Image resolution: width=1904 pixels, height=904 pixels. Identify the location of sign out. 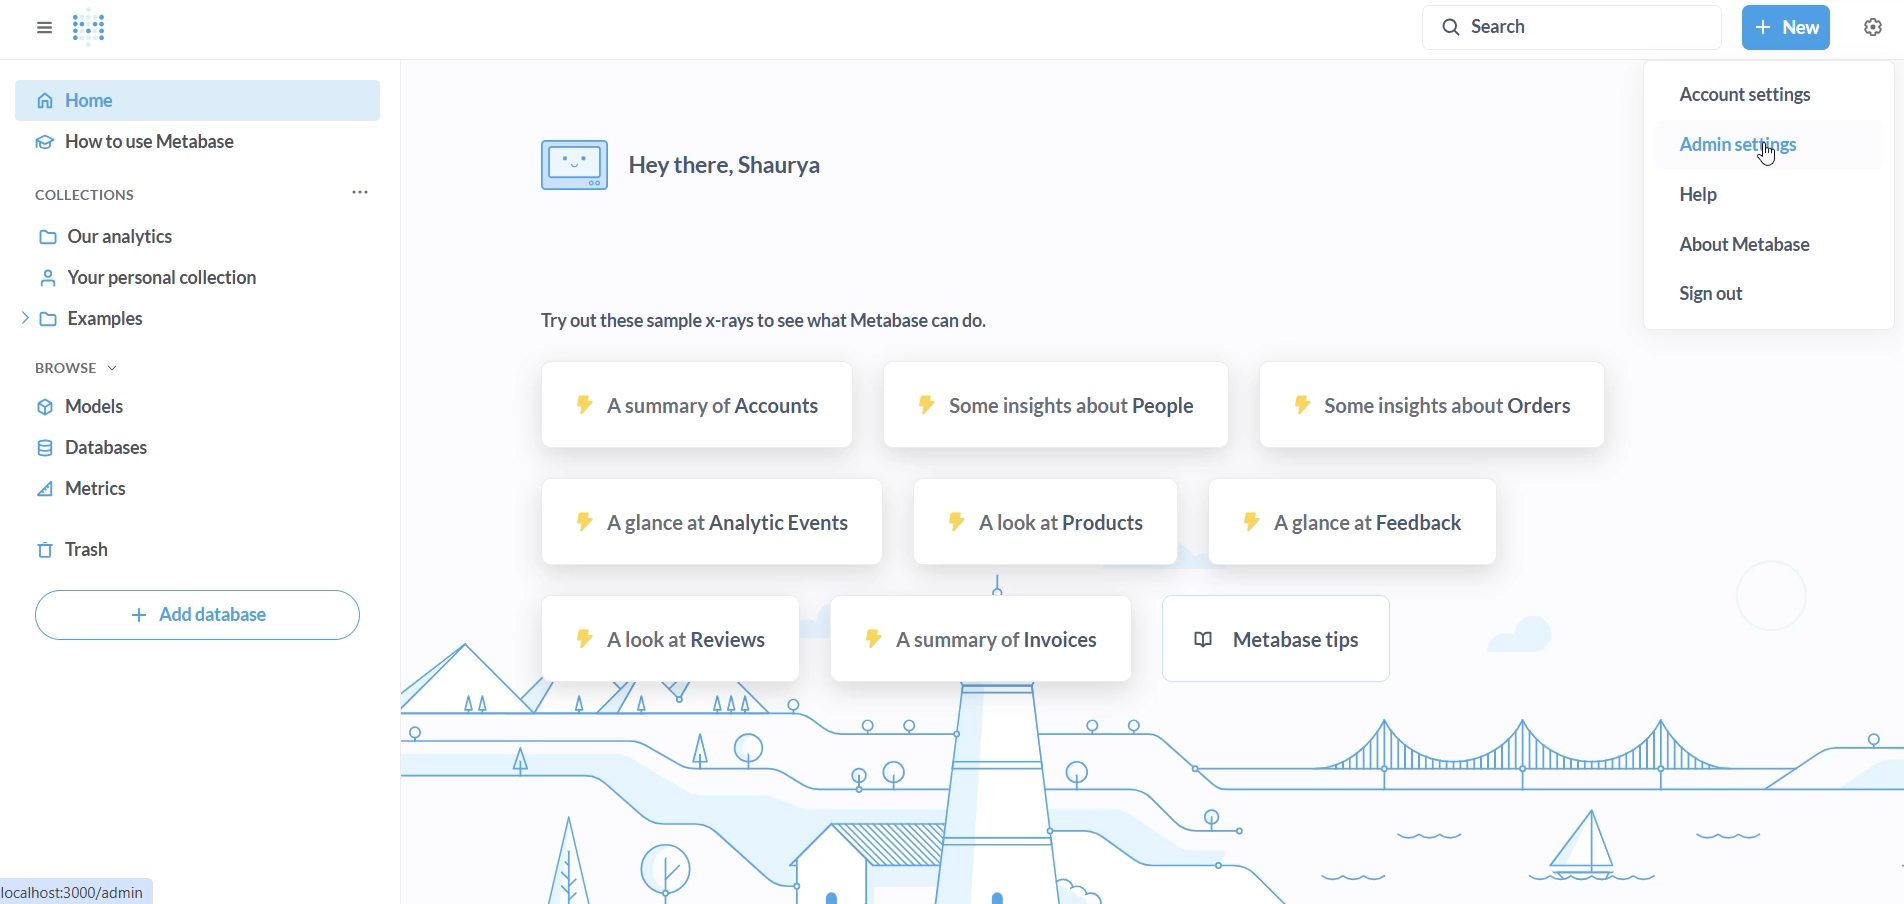
(1774, 293).